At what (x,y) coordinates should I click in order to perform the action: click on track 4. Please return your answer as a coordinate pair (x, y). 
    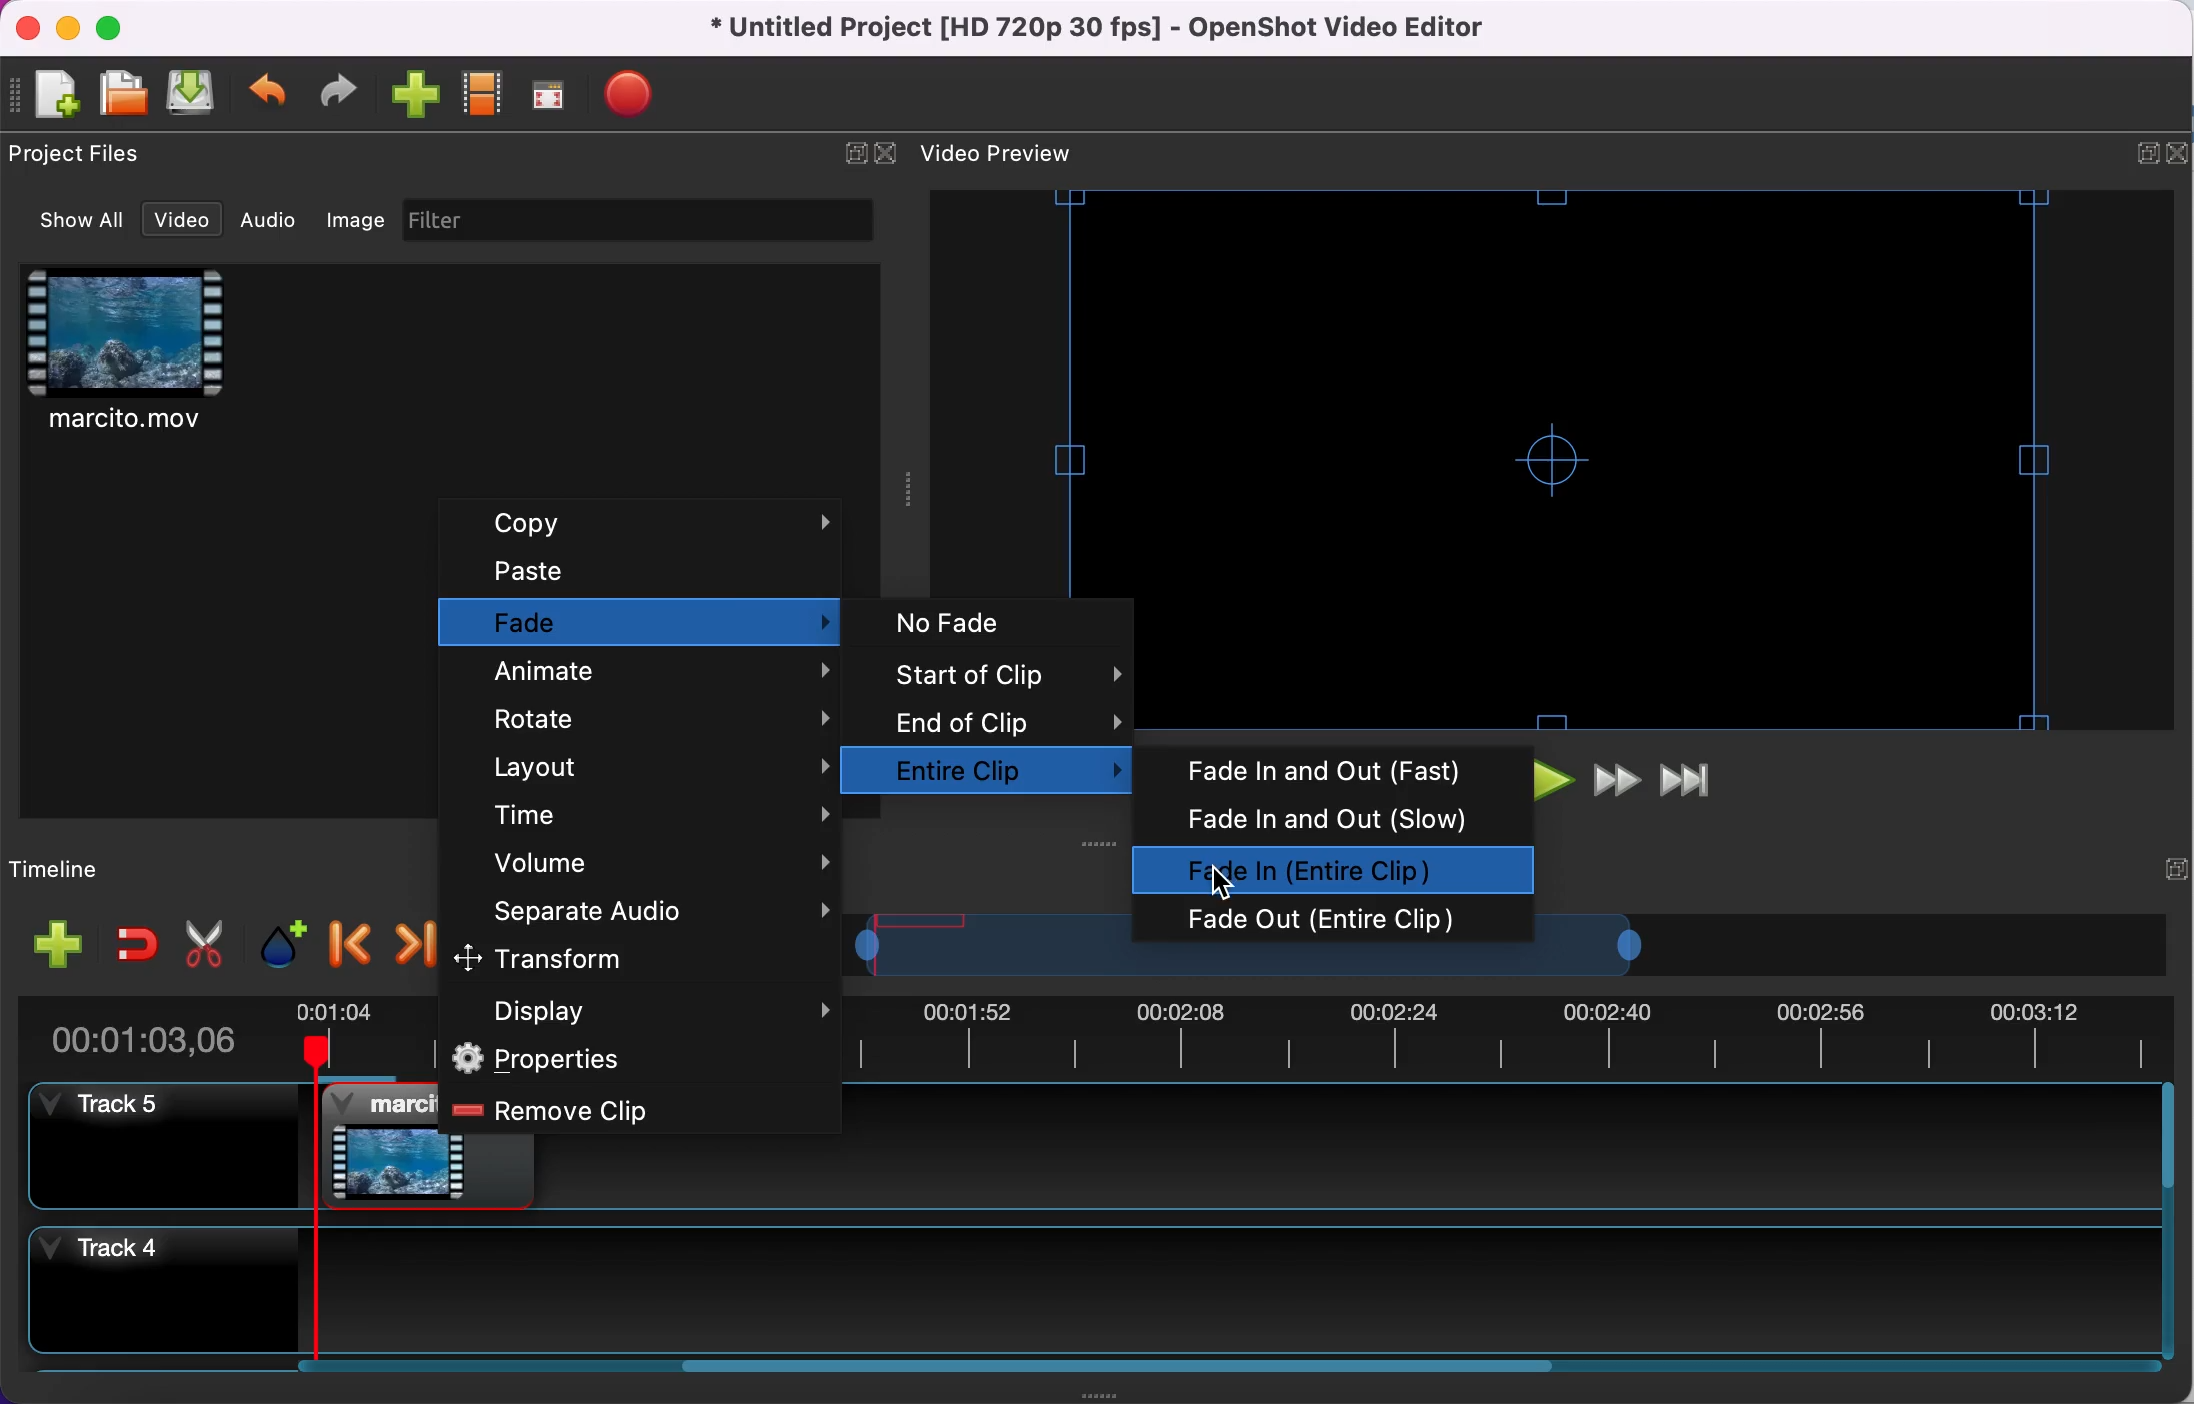
    Looking at the image, I should click on (138, 1285).